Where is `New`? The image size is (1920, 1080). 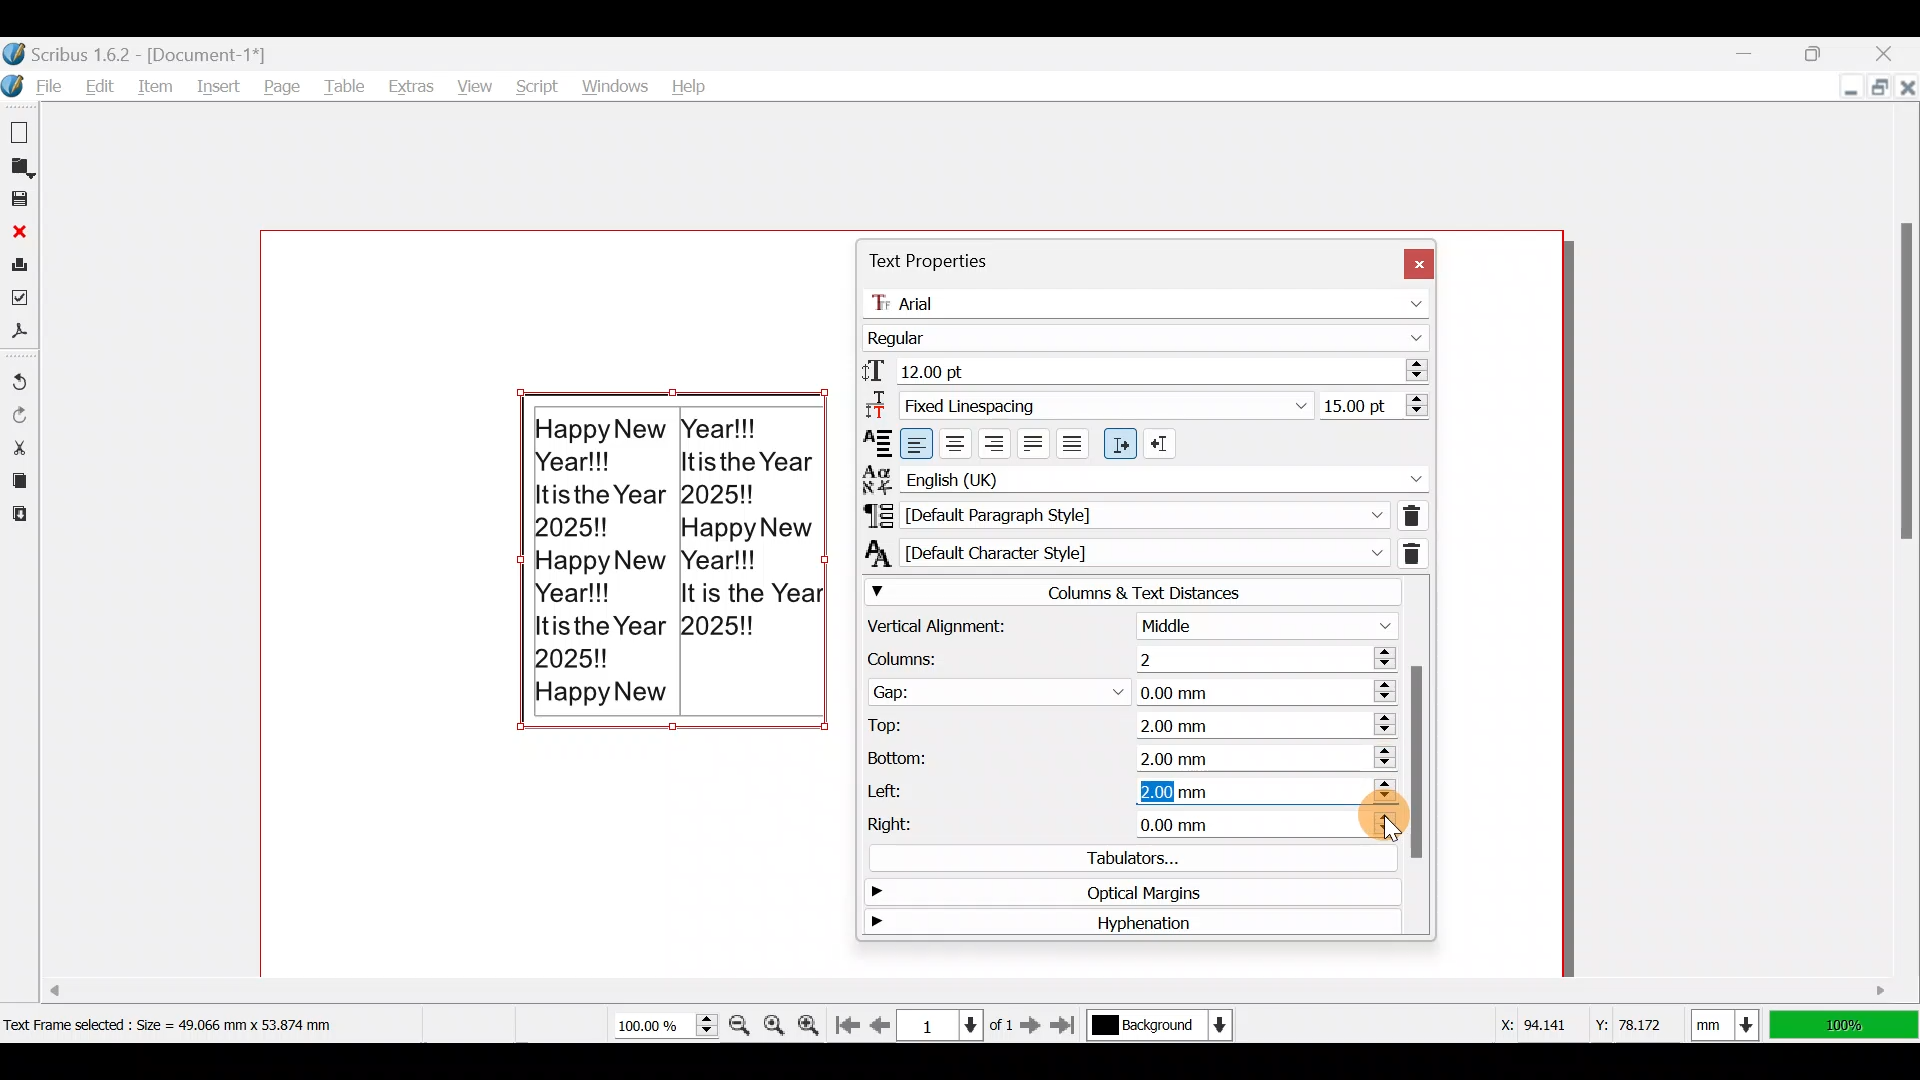 New is located at coordinates (22, 131).